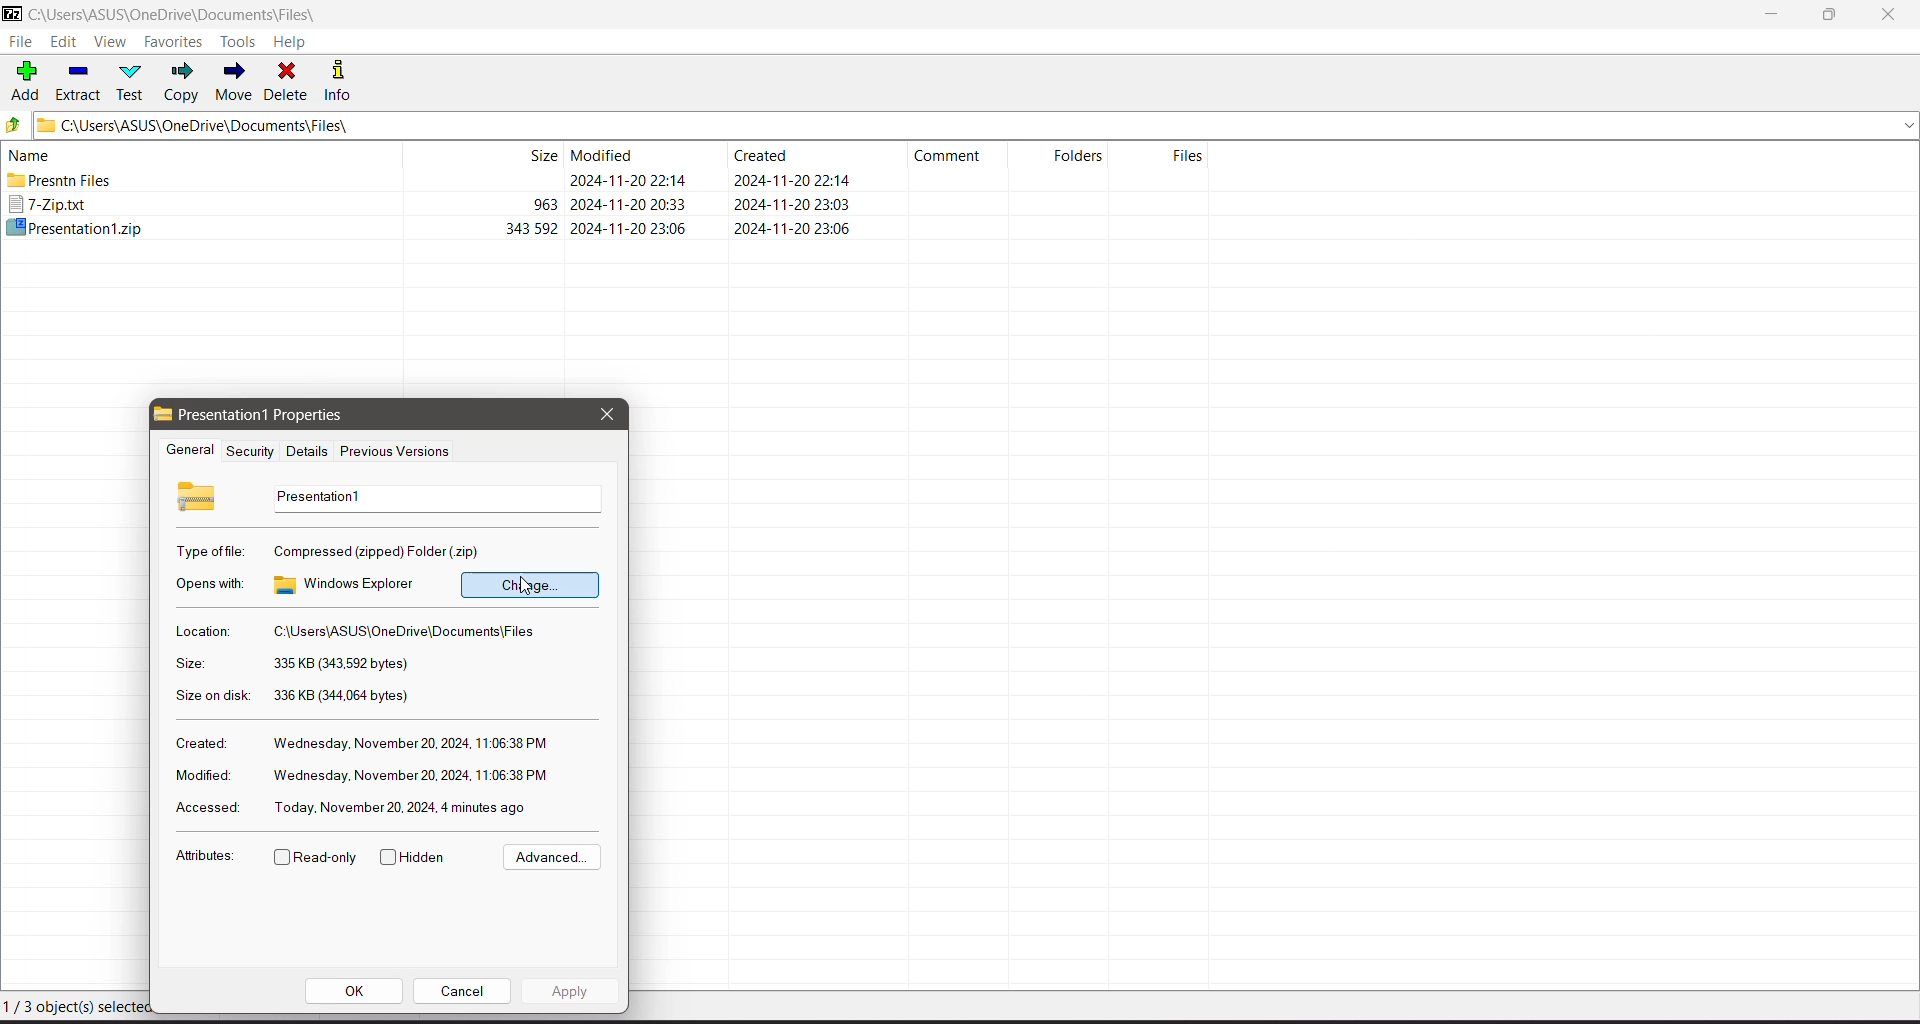 The height and width of the screenshot is (1024, 1920). What do you see at coordinates (614, 154) in the screenshot?
I see `Current Folder View` at bounding box center [614, 154].